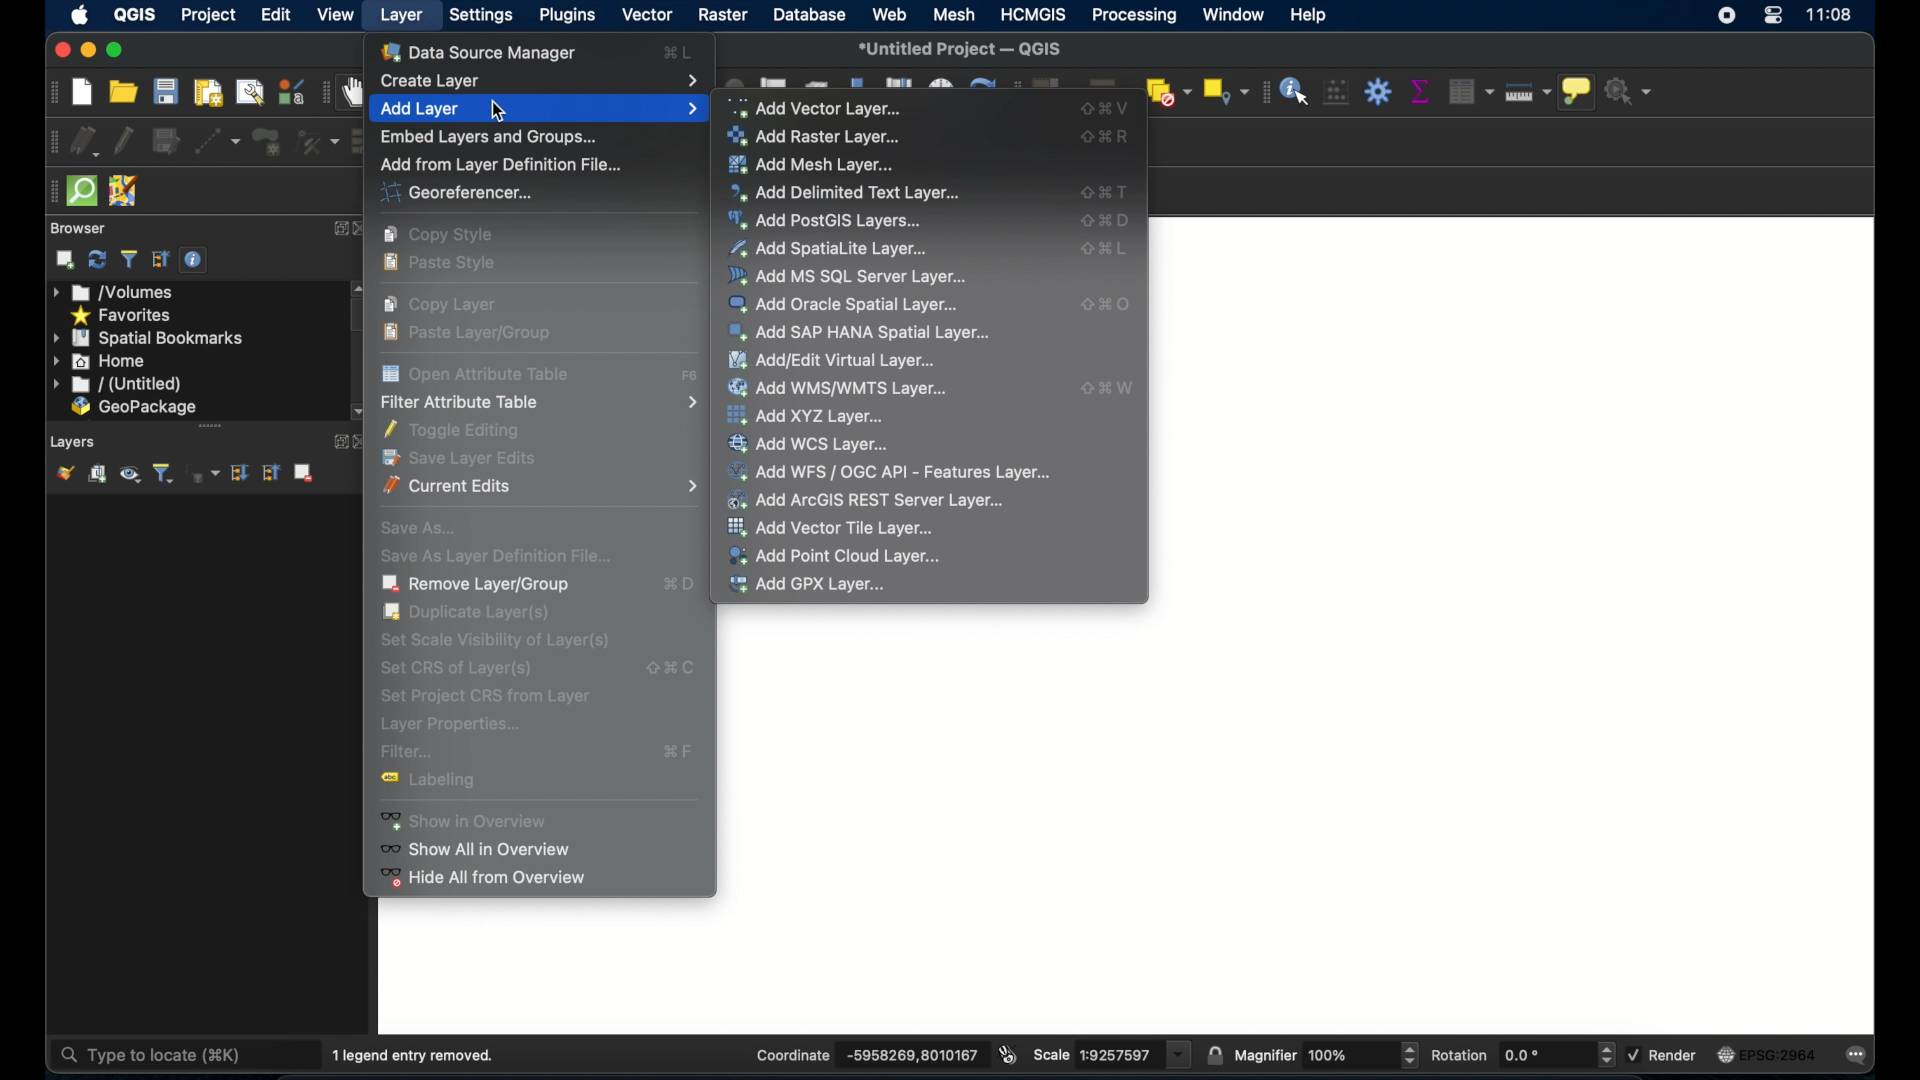 The image size is (1920, 1080). I want to click on filter layer by expression, so click(203, 473).